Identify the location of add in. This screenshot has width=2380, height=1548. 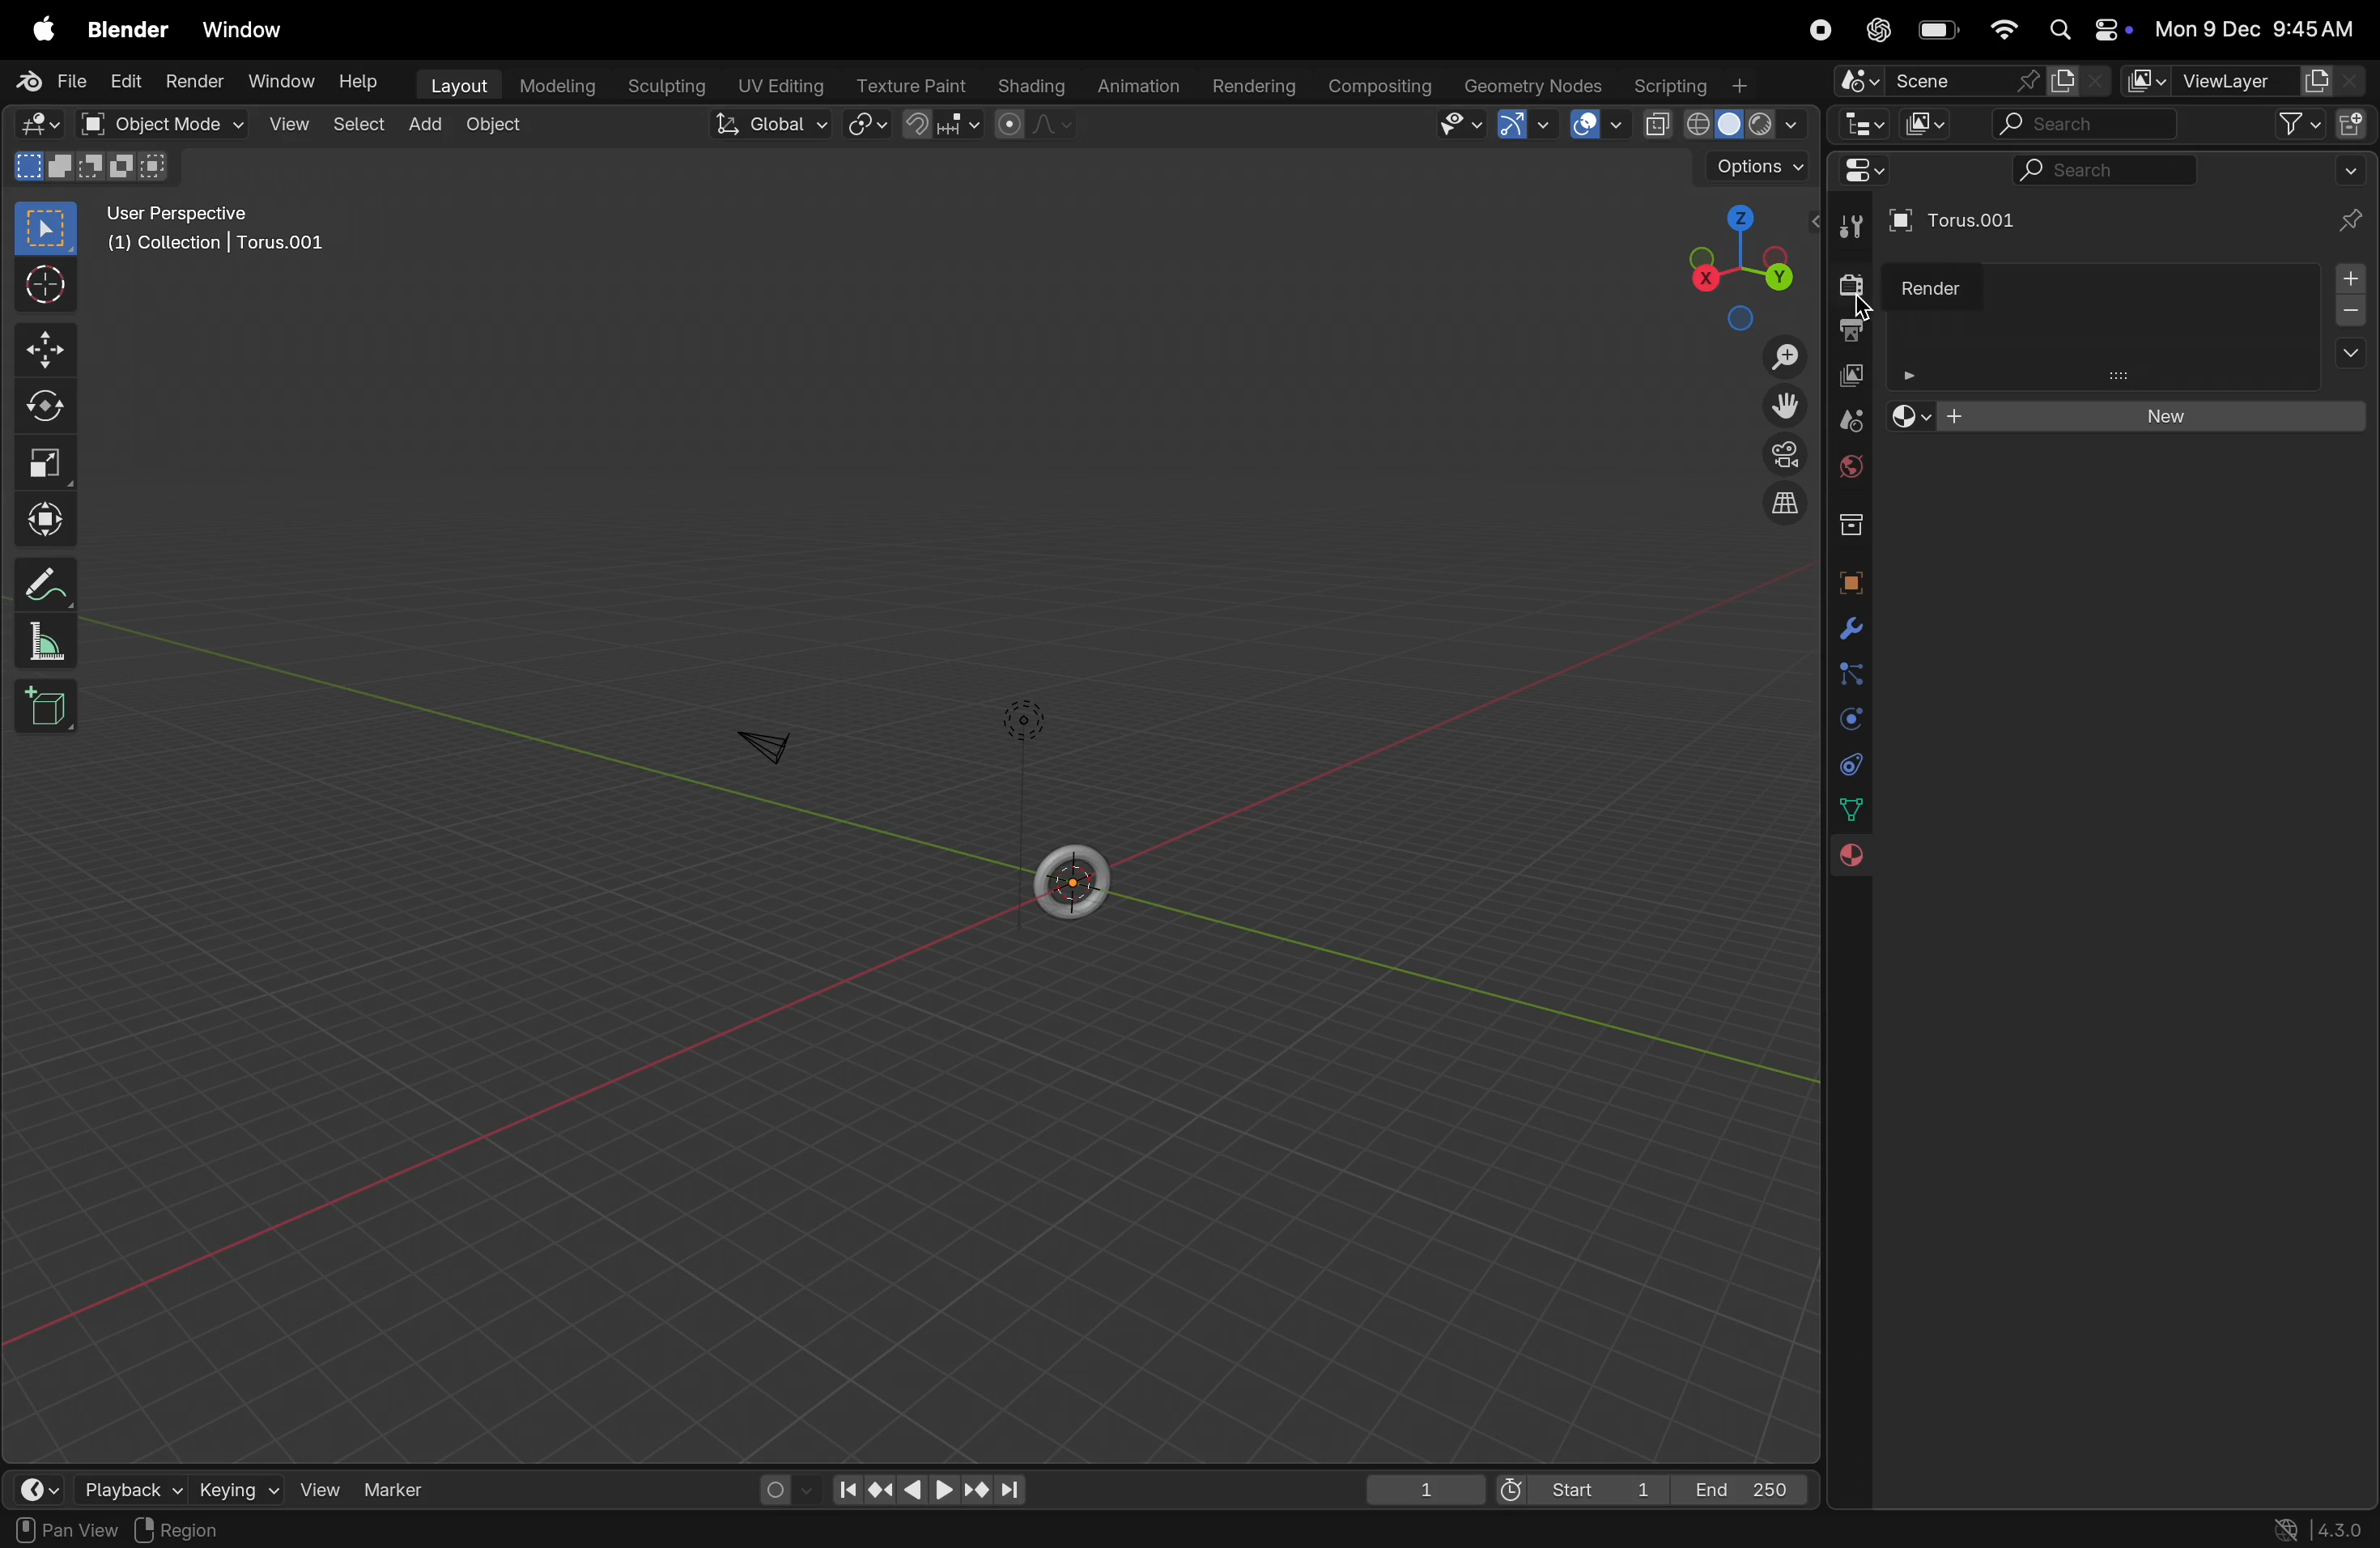
(2353, 310).